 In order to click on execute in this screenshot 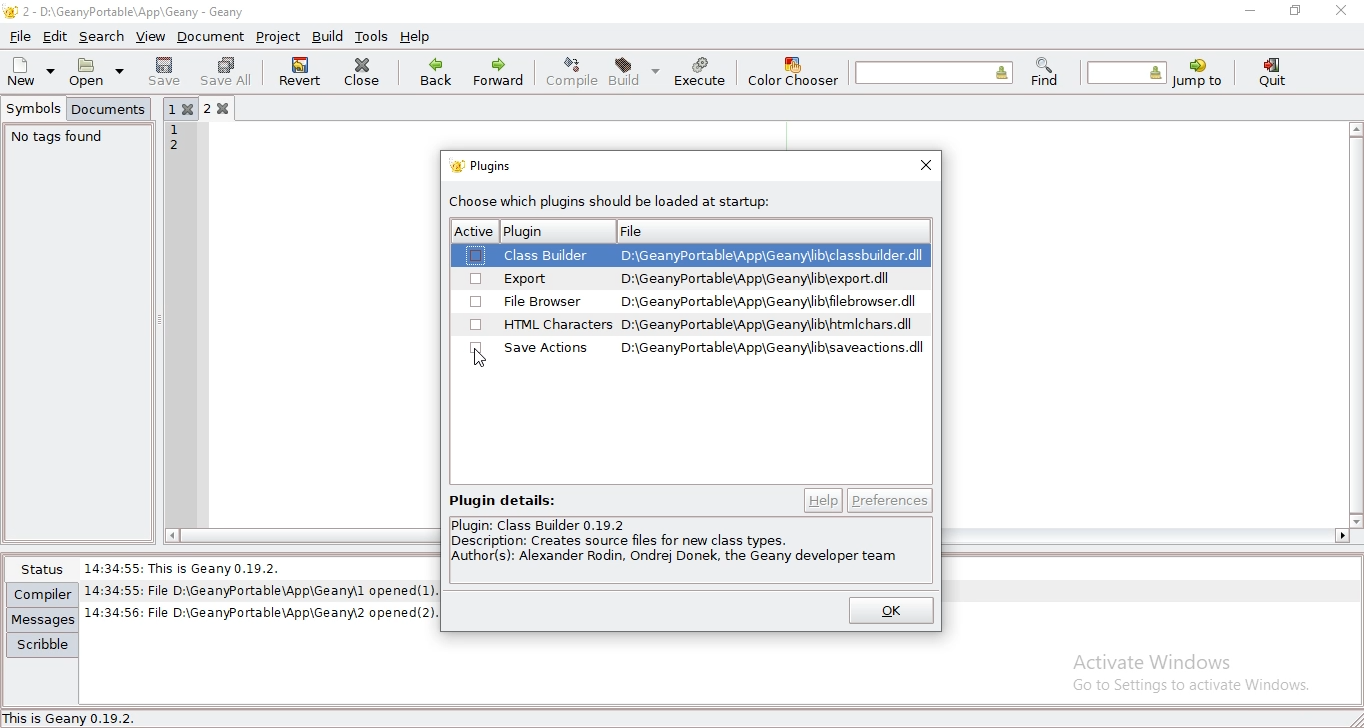, I will do `click(701, 72)`.